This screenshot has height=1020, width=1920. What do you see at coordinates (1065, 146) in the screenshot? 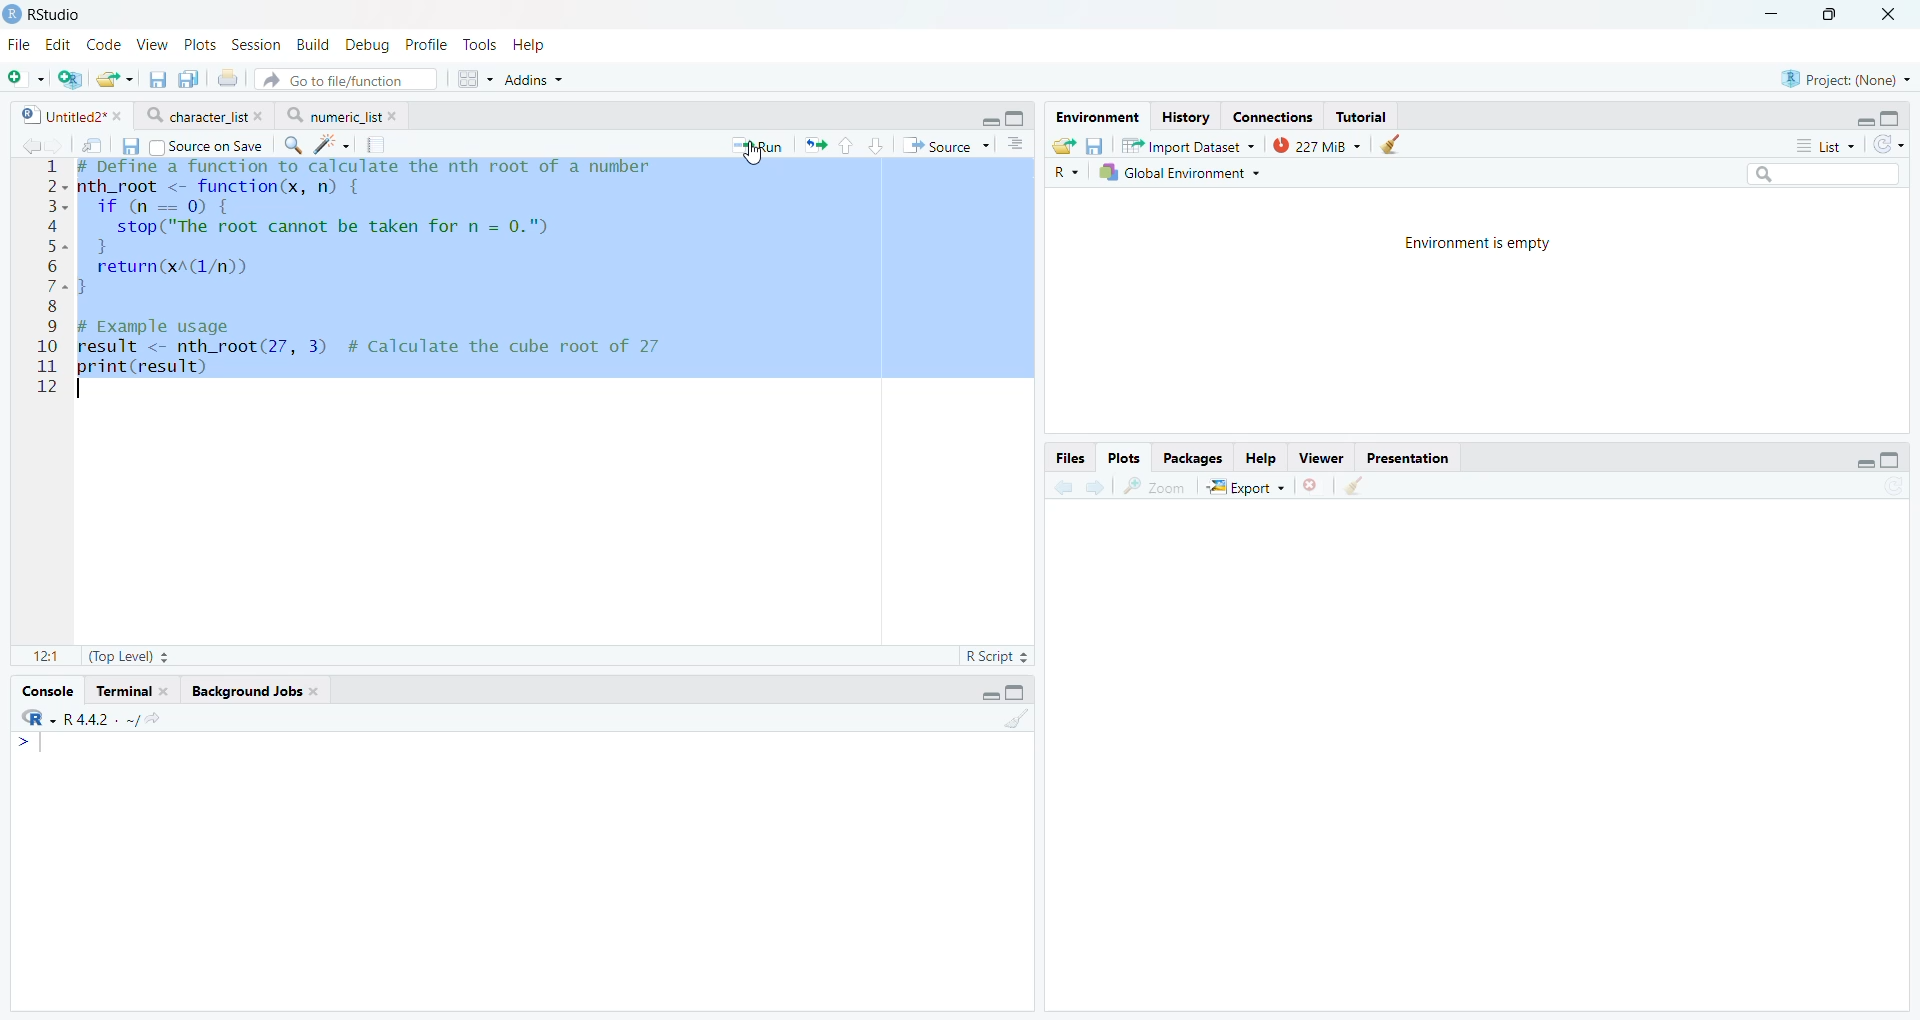
I see `Export history log` at bounding box center [1065, 146].